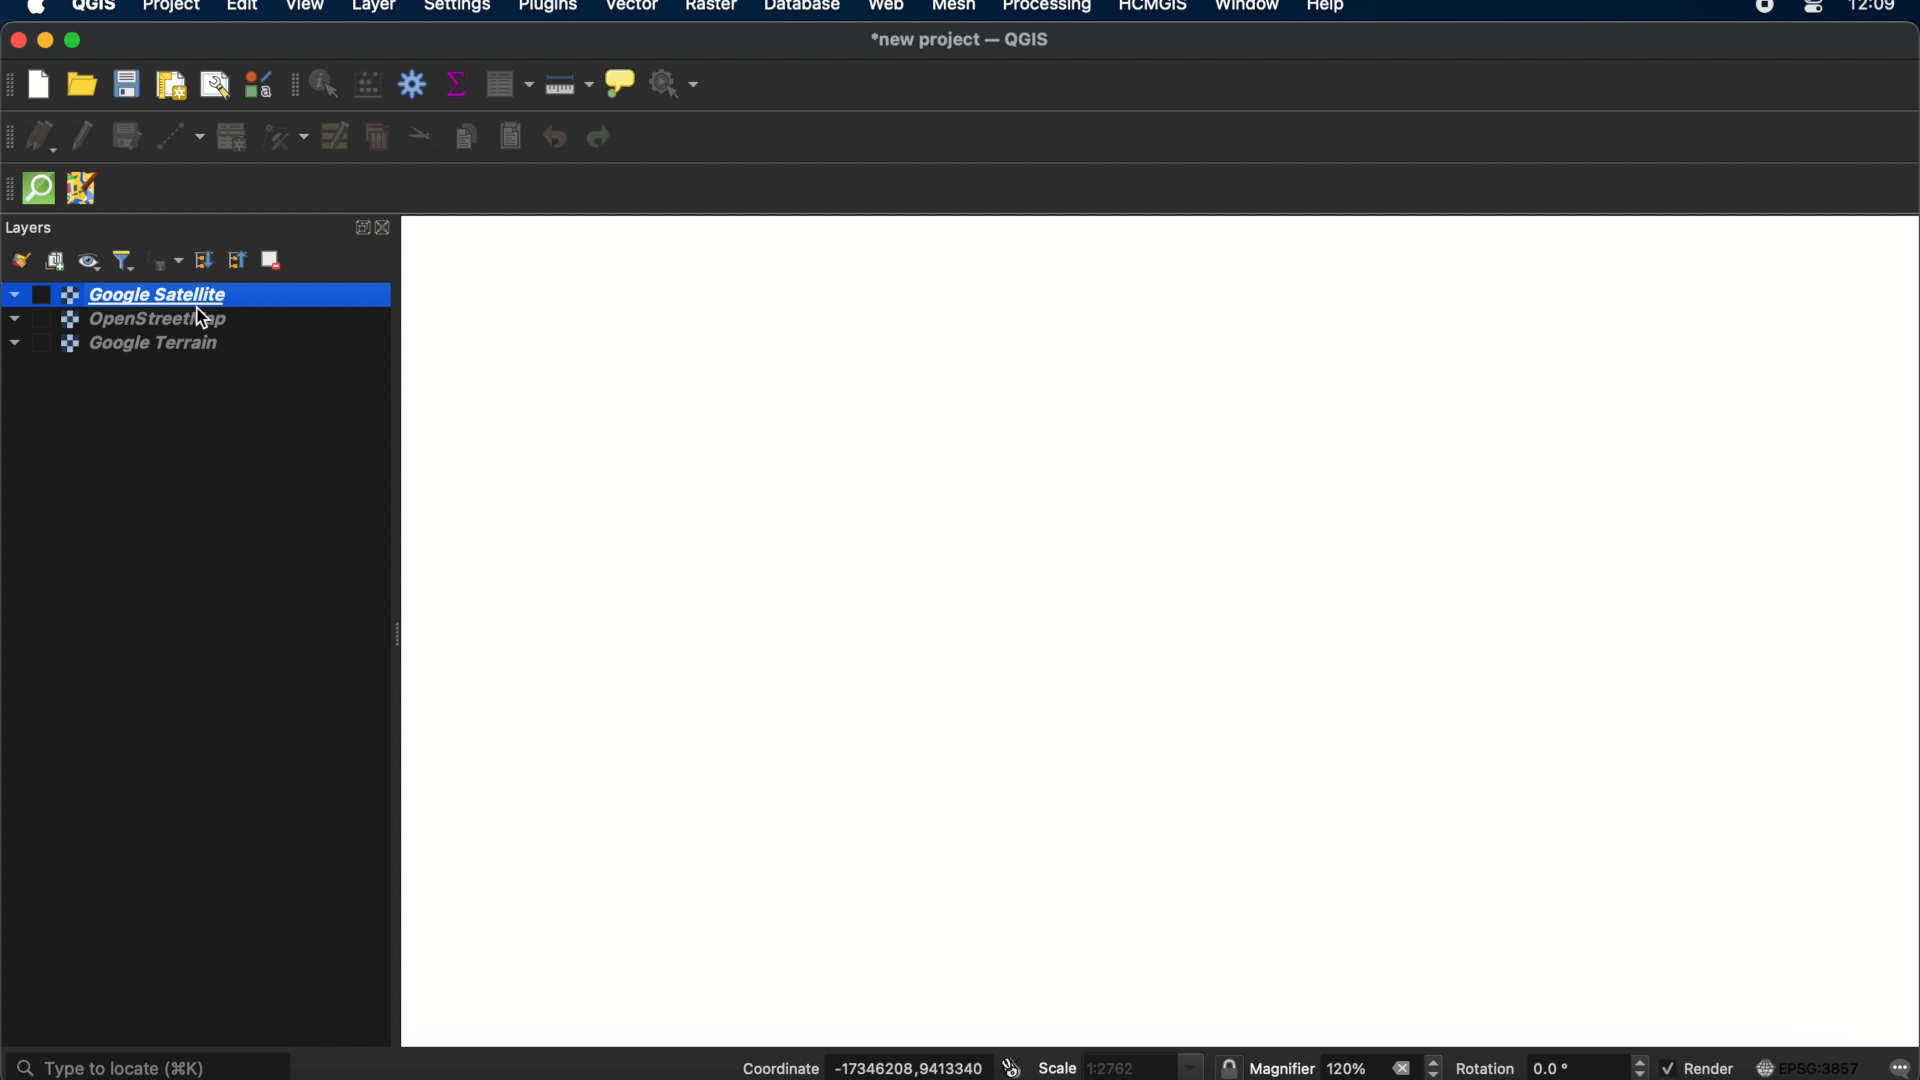 The width and height of the screenshot is (1920, 1080). I want to click on JOSM remote, so click(85, 190).